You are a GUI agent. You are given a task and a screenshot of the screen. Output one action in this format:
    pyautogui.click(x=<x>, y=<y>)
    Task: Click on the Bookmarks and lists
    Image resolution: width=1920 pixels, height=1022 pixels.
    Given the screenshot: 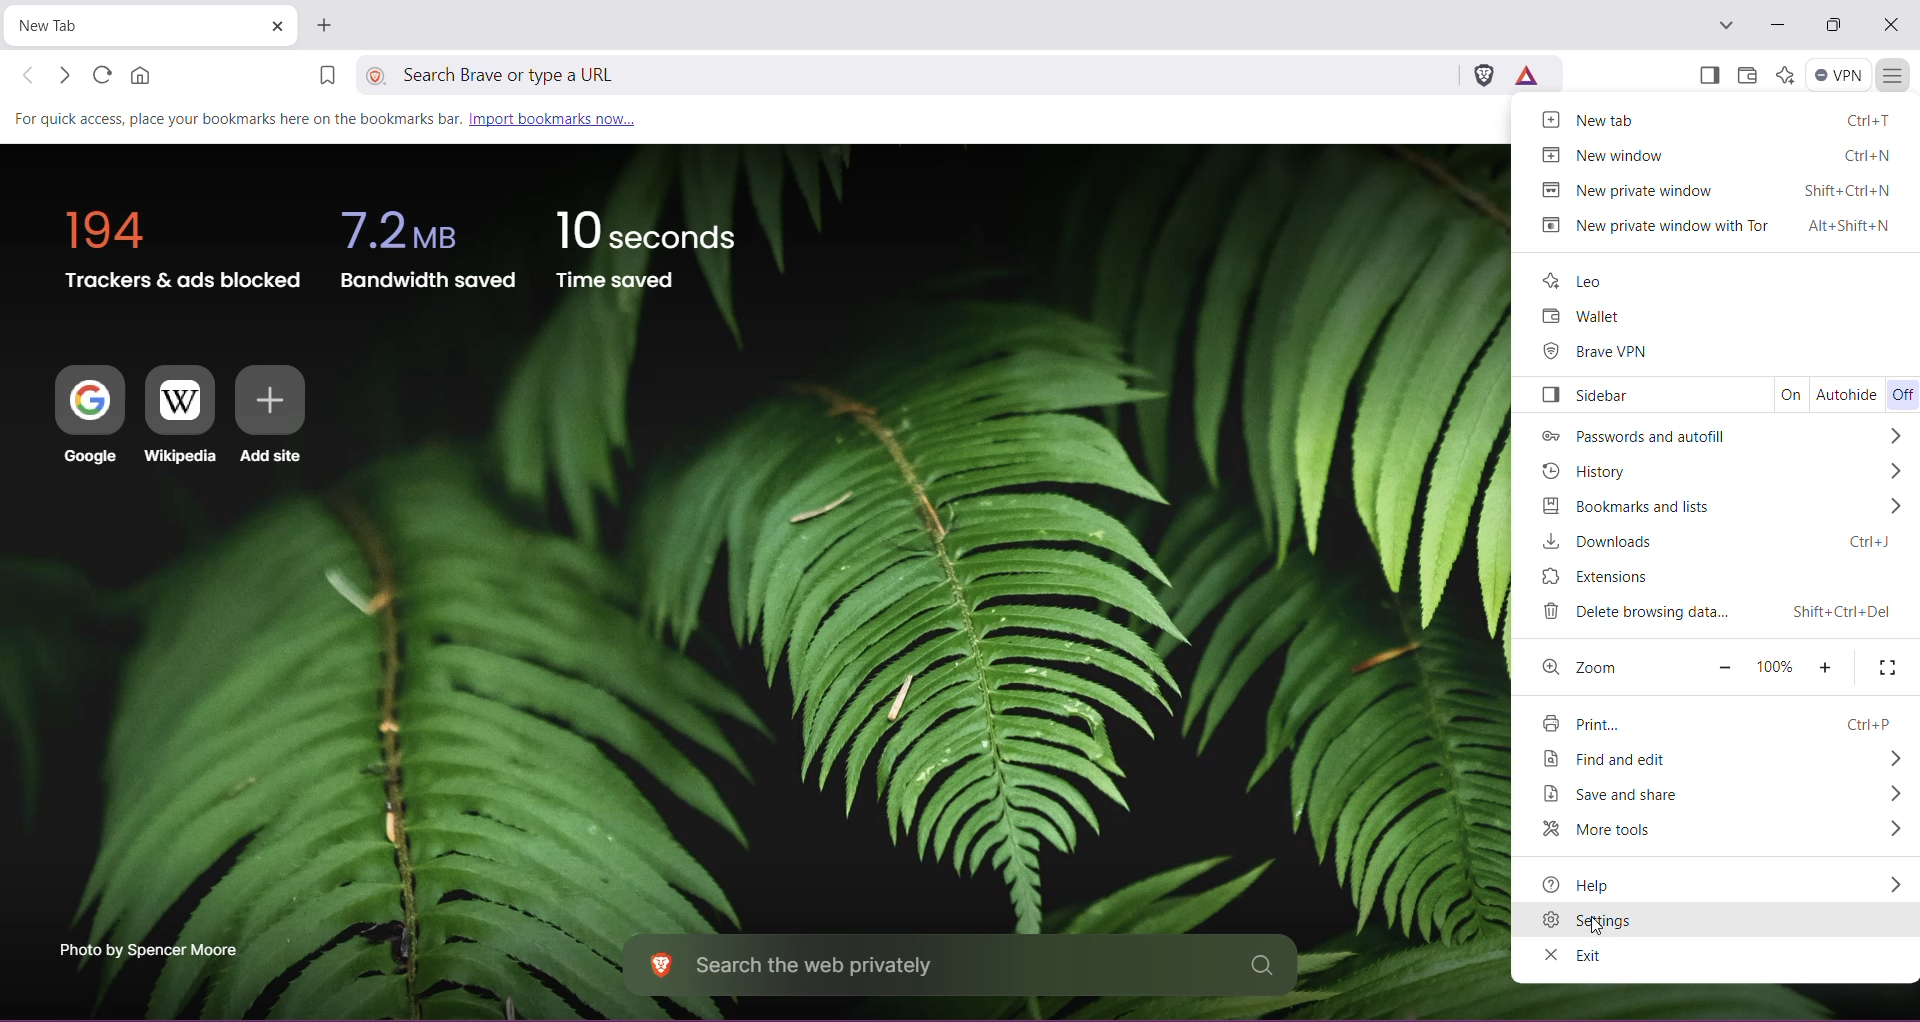 What is the action you would take?
    pyautogui.click(x=1619, y=505)
    